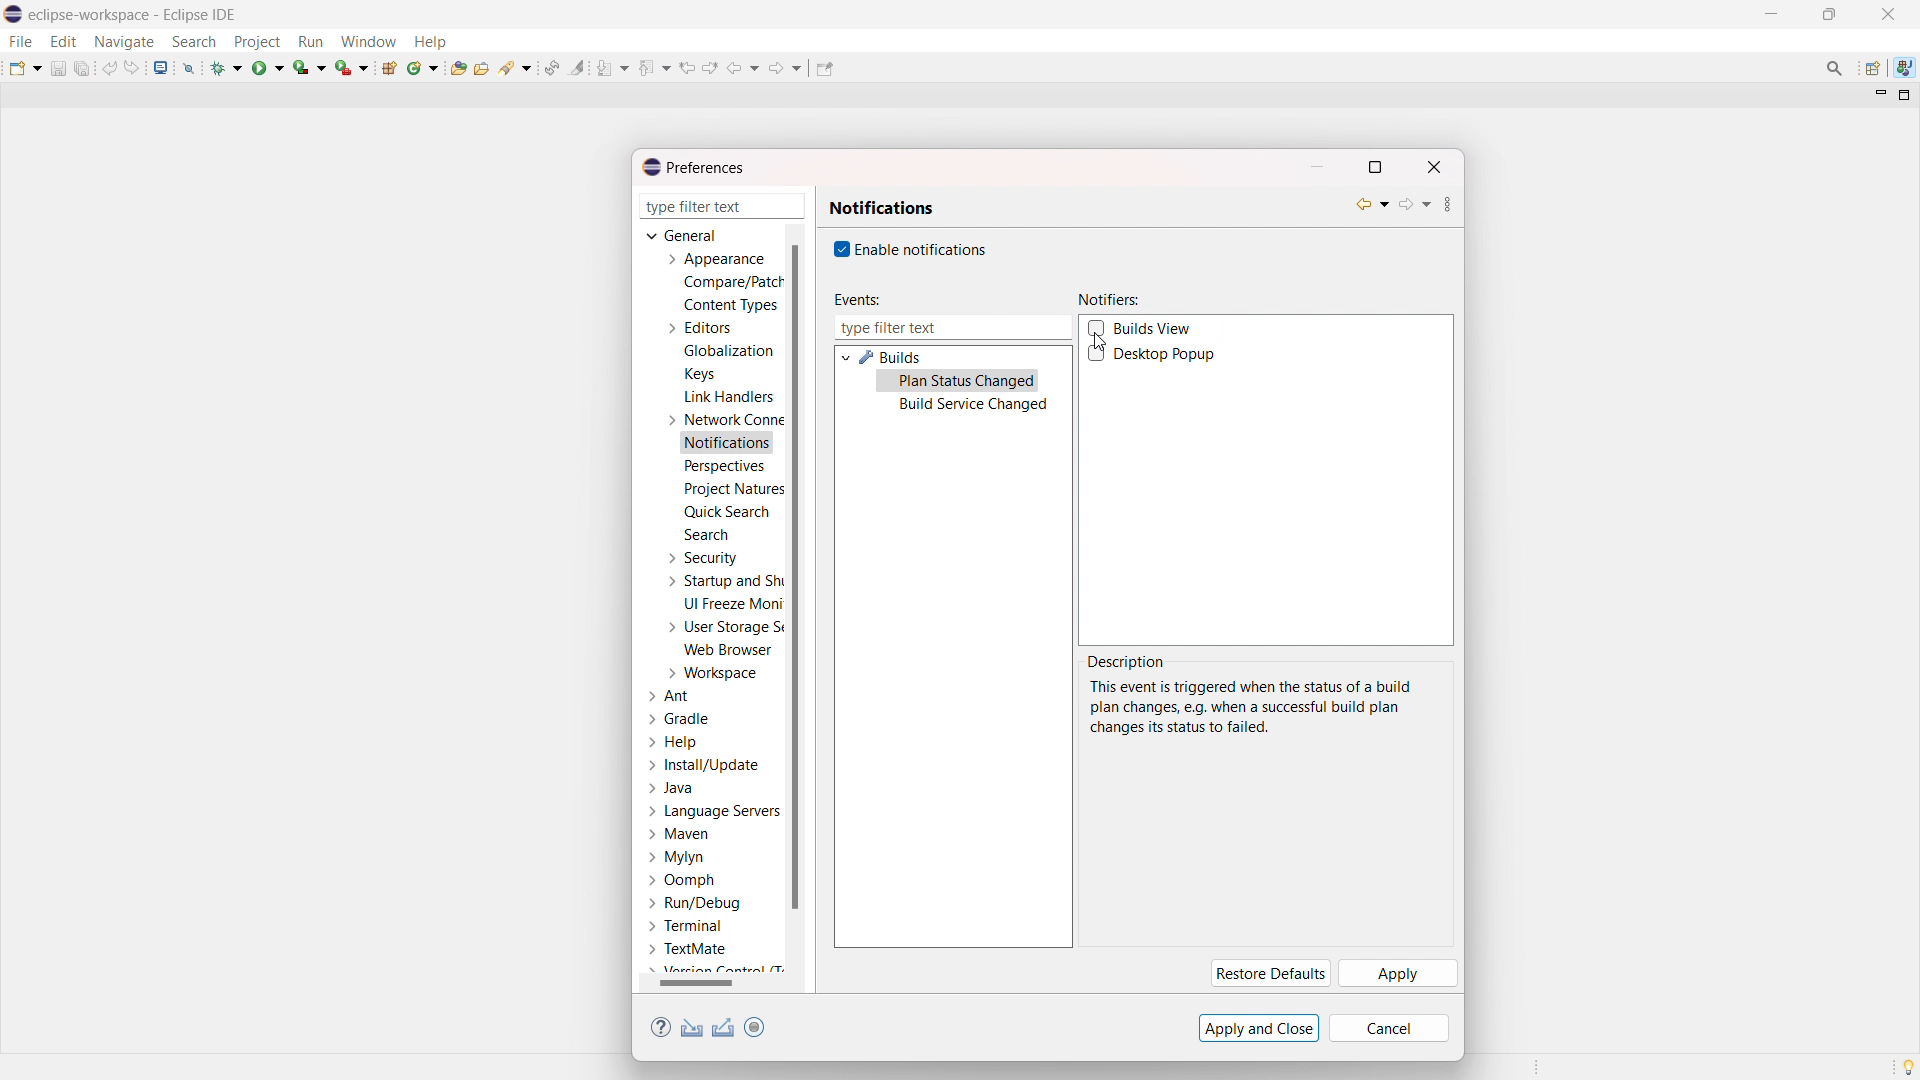  I want to click on security, so click(701, 558).